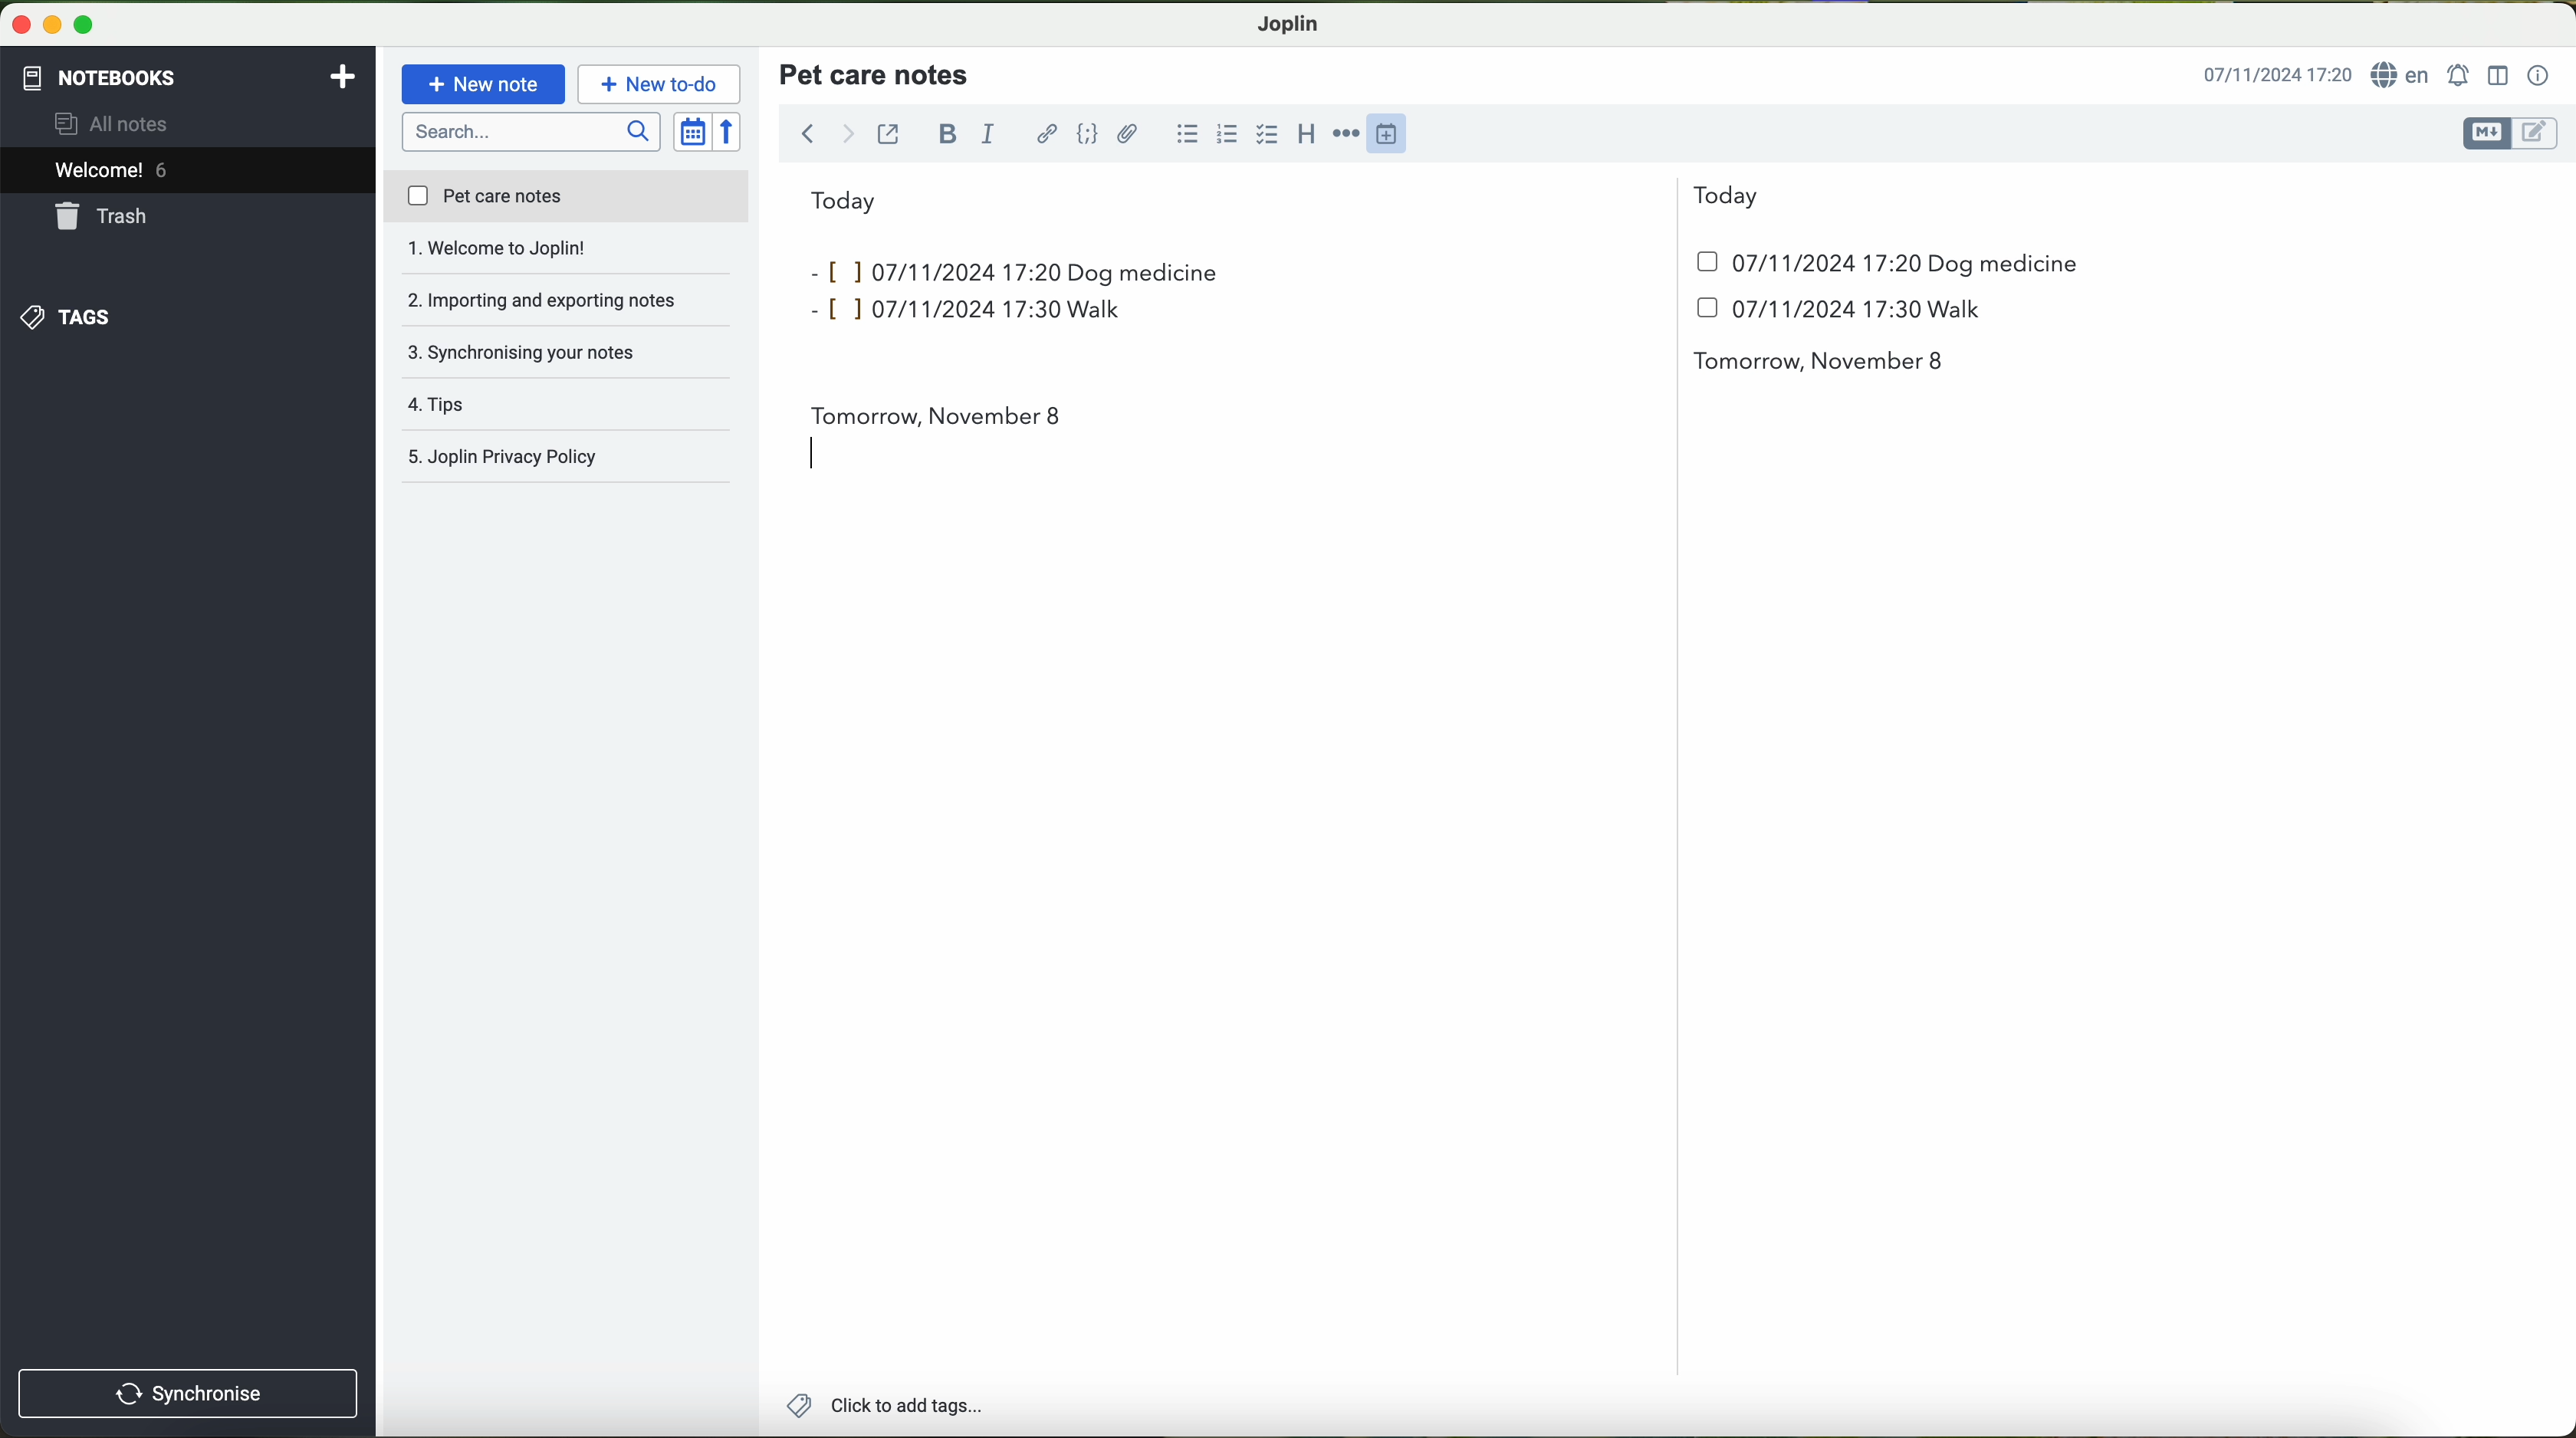 The width and height of the screenshot is (2576, 1438). Describe the element at coordinates (567, 352) in the screenshot. I see `tips` at that location.